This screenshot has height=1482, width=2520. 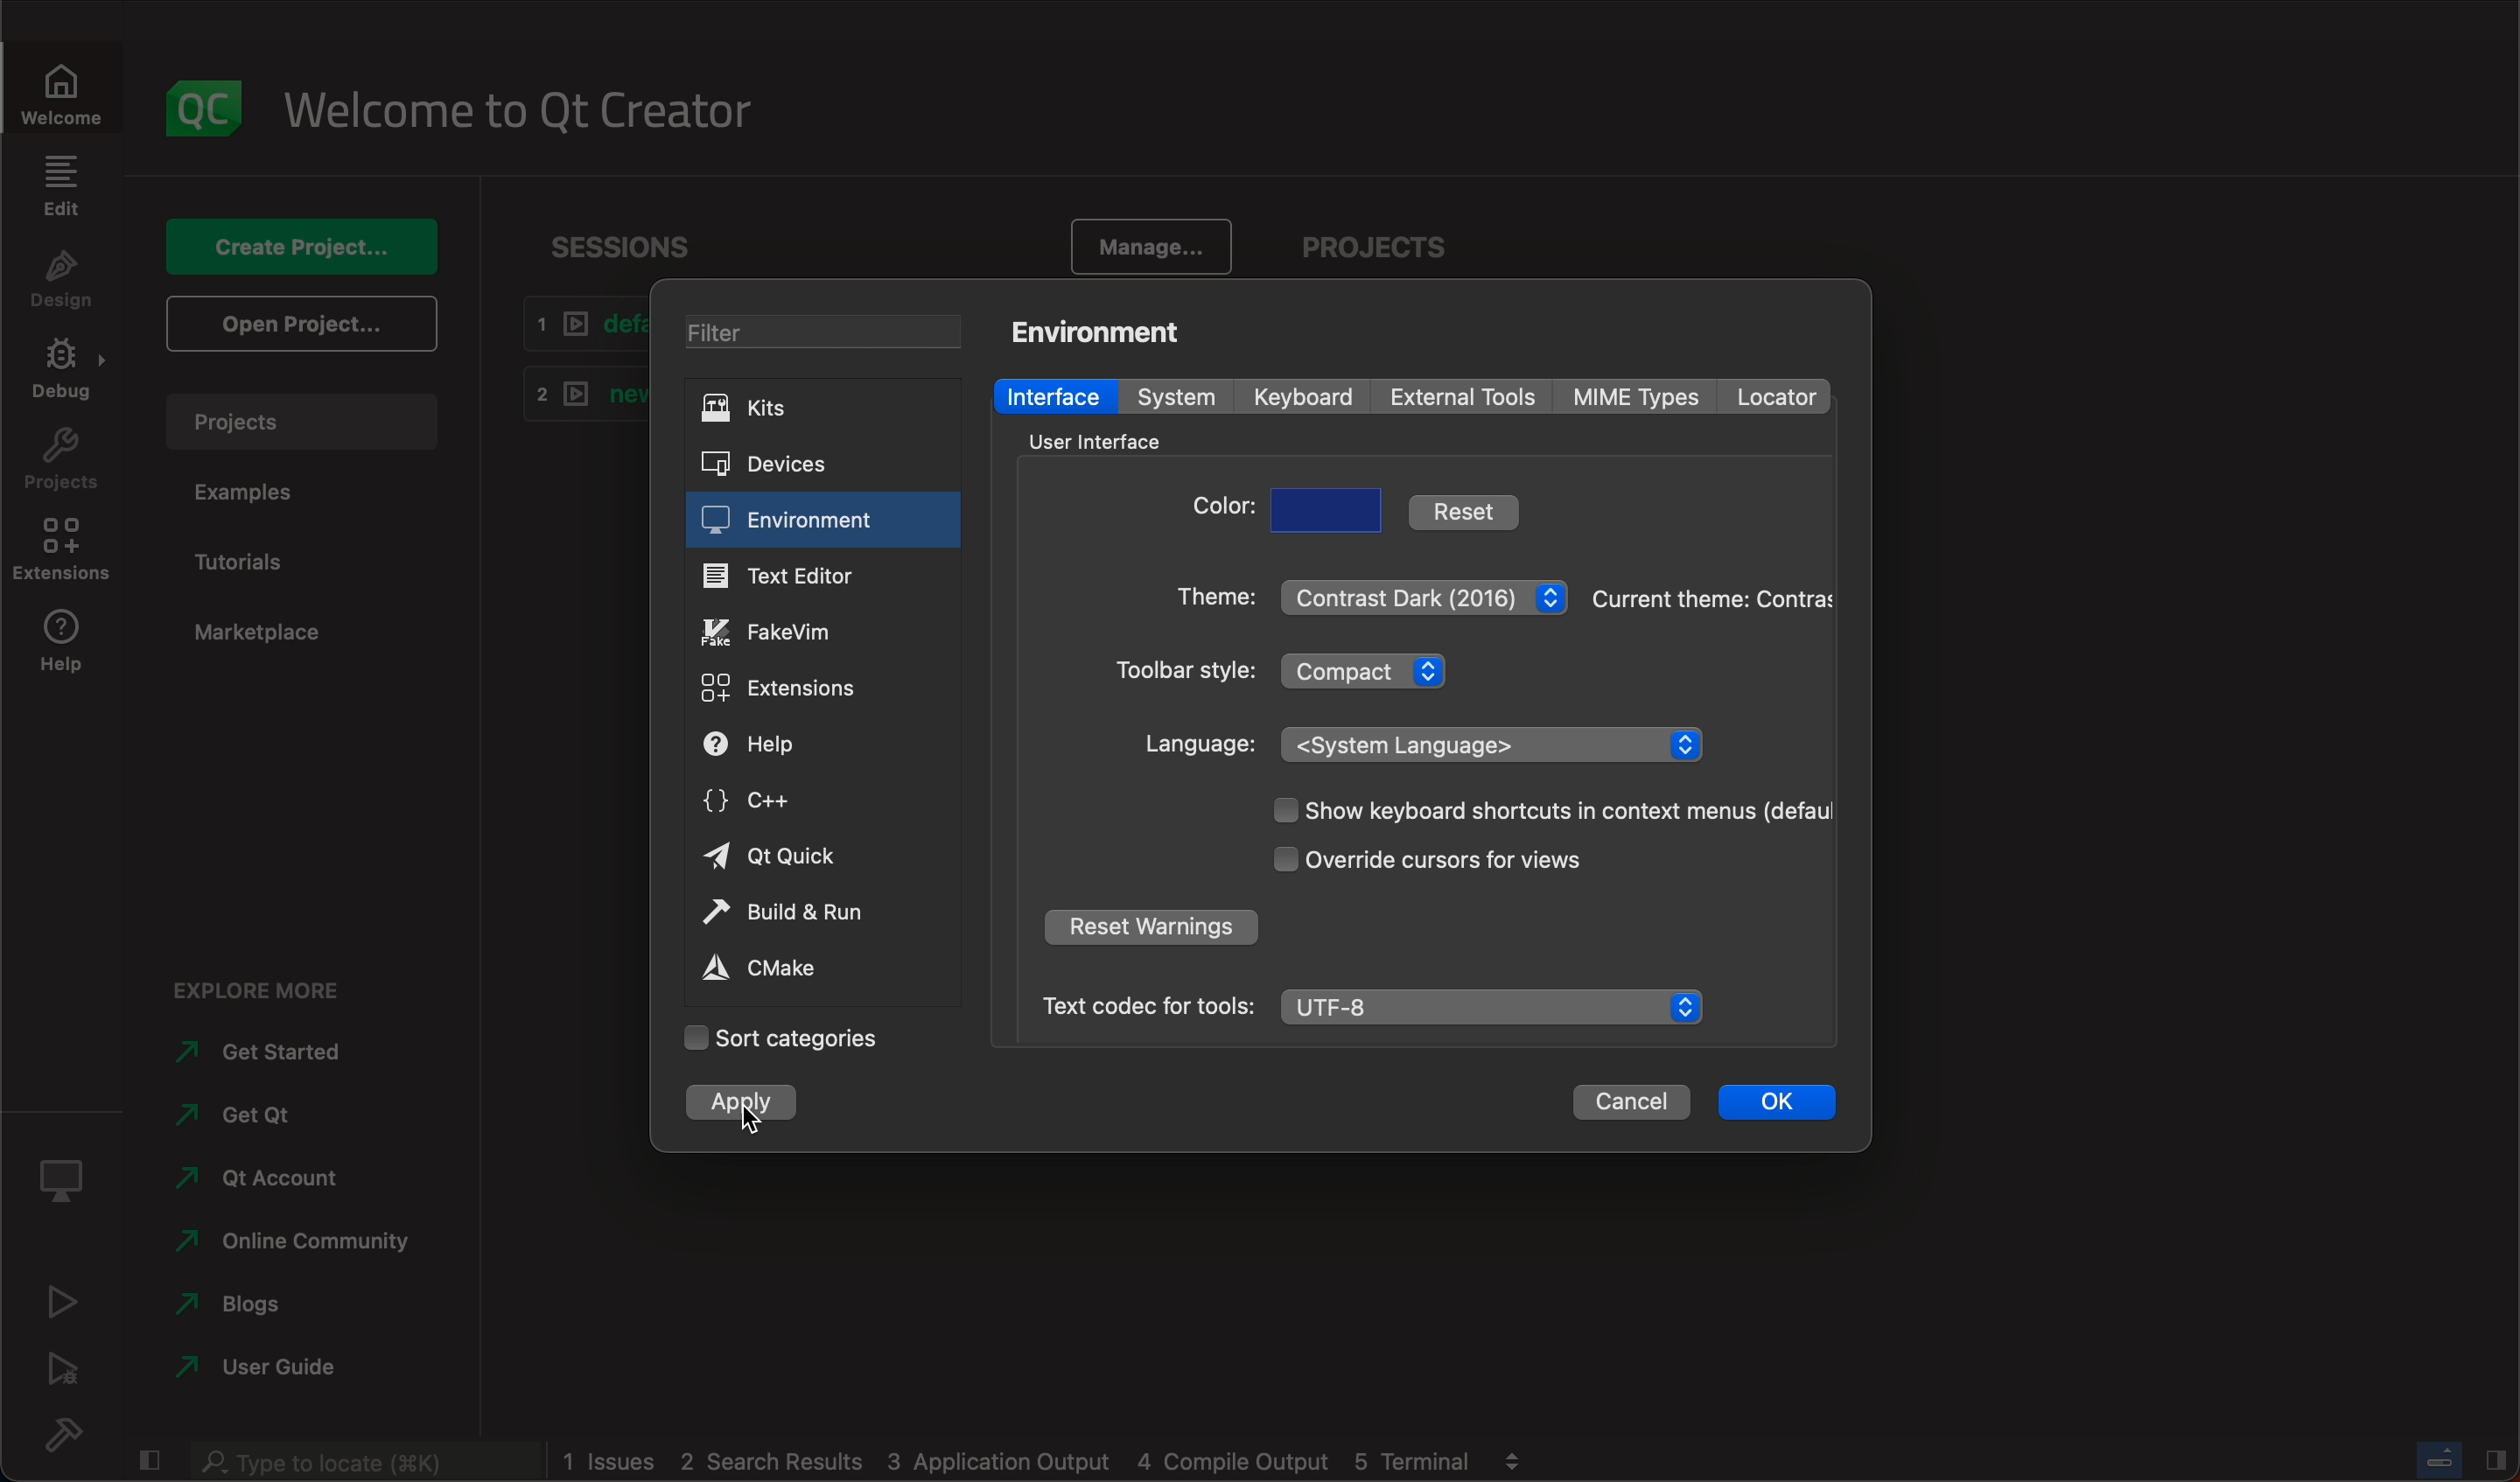 I want to click on interface, so click(x=1057, y=395).